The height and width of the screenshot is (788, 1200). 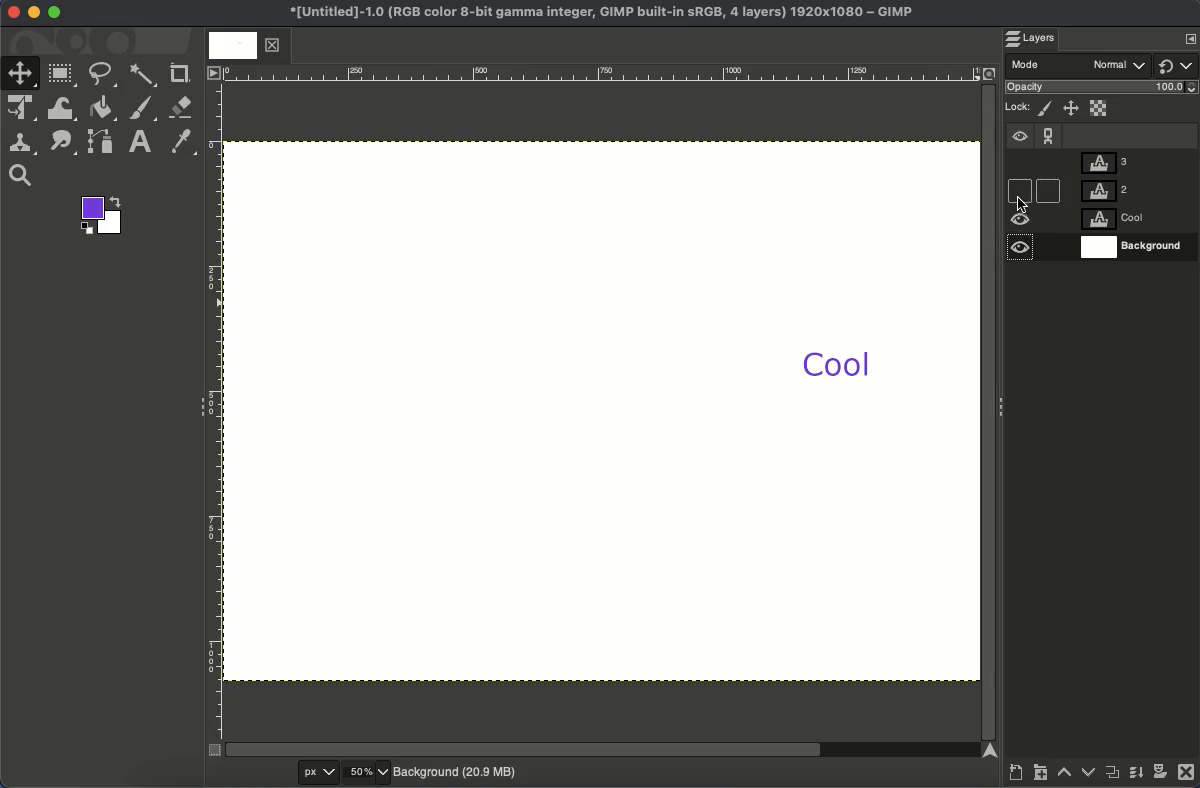 I want to click on Position and size, so click(x=1072, y=110).